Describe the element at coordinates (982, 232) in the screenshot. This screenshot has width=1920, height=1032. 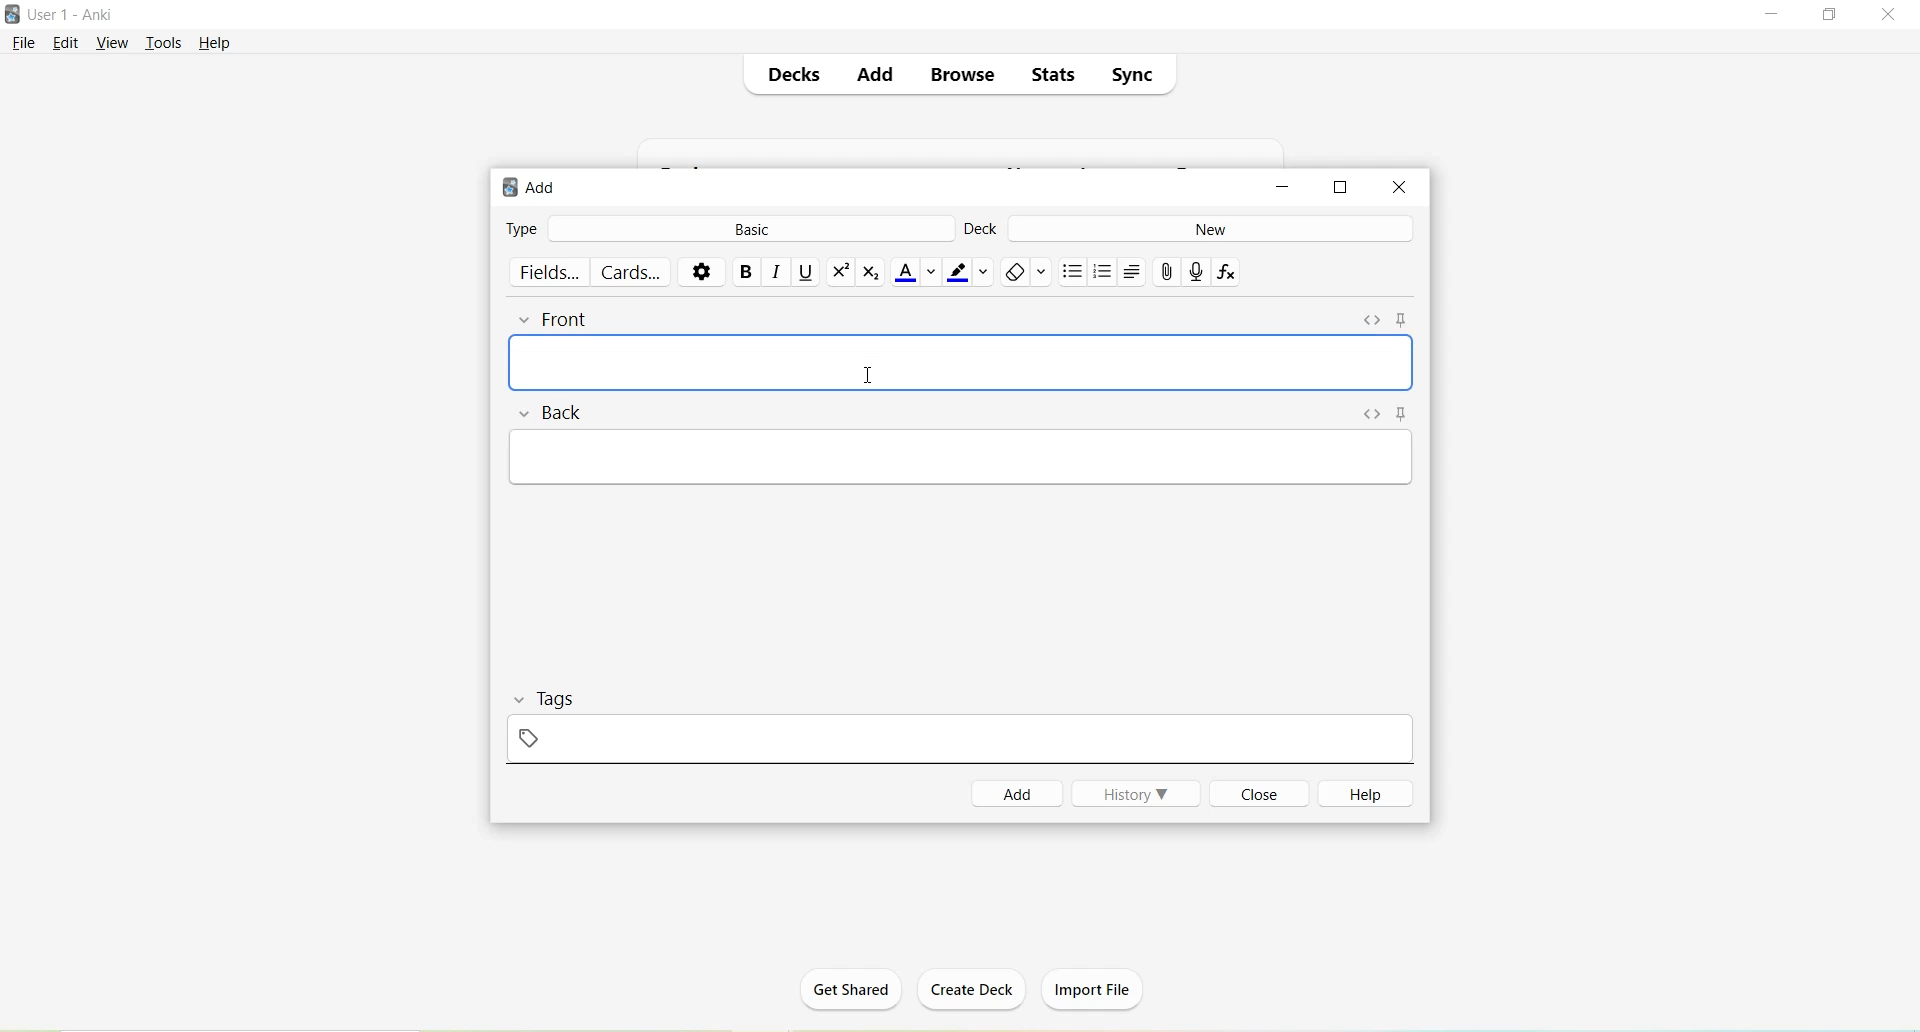
I see `Deck` at that location.